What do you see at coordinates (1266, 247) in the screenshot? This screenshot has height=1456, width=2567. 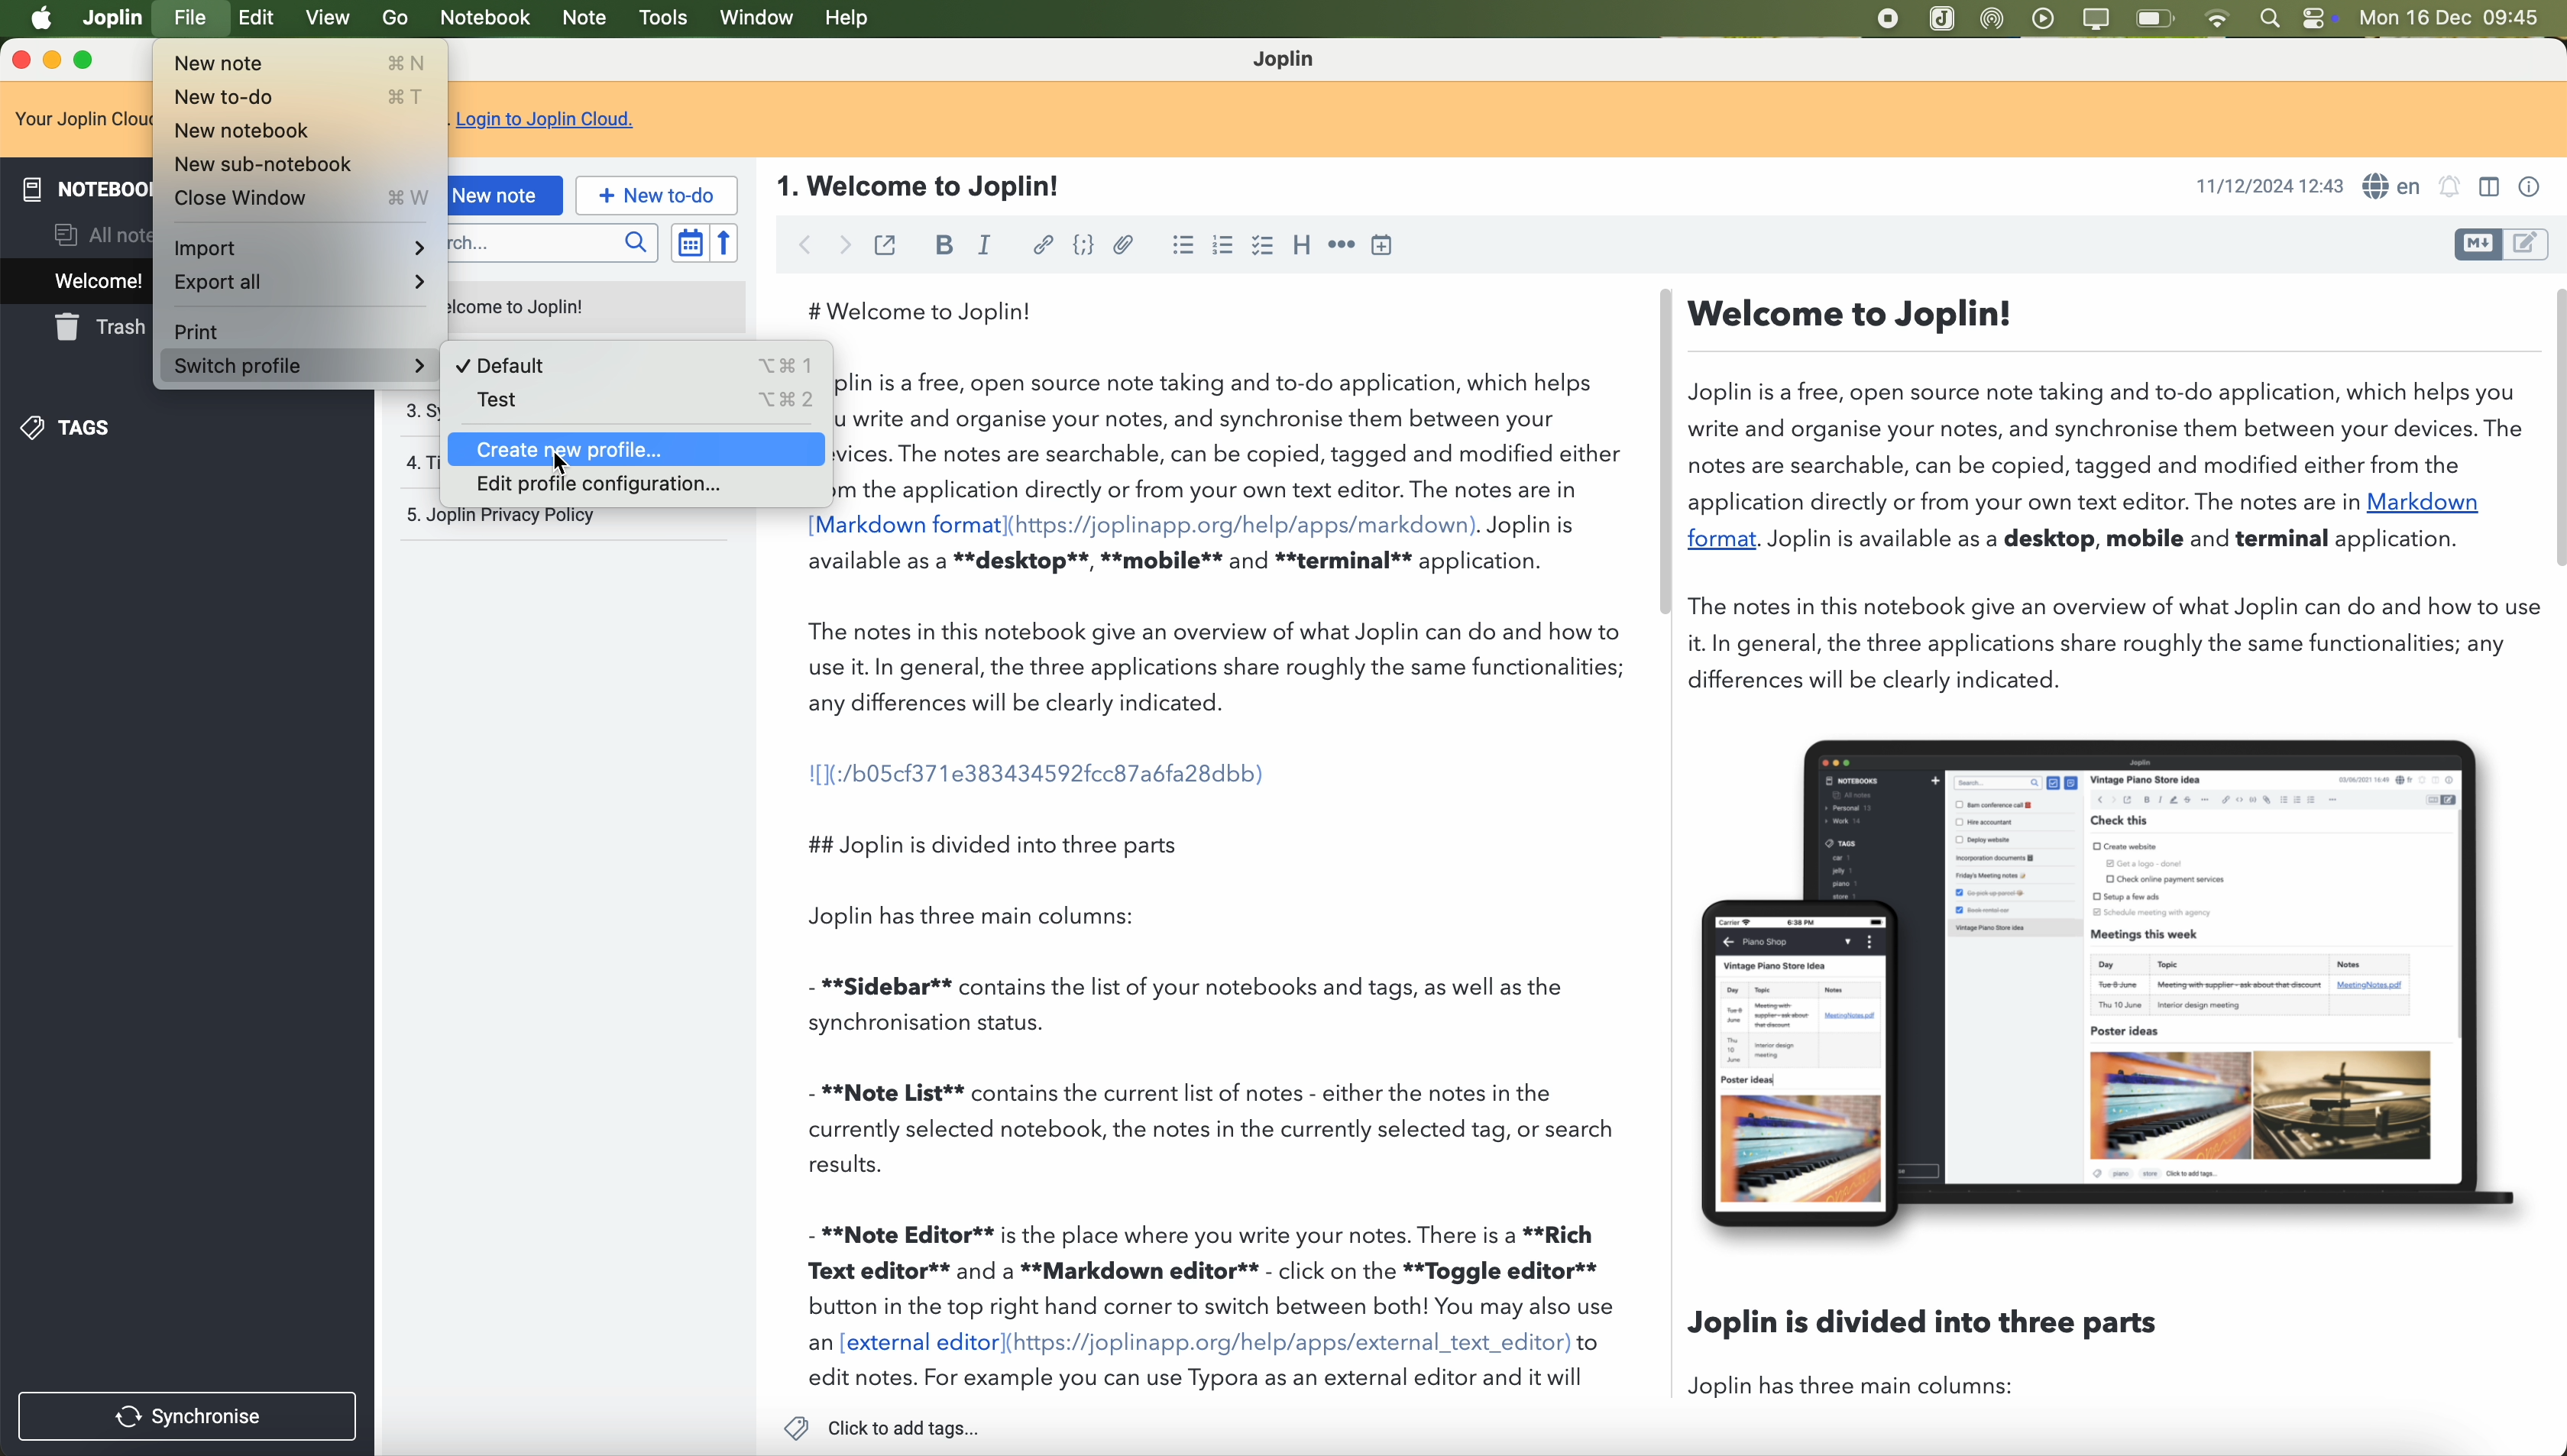 I see `checkbox` at bounding box center [1266, 247].